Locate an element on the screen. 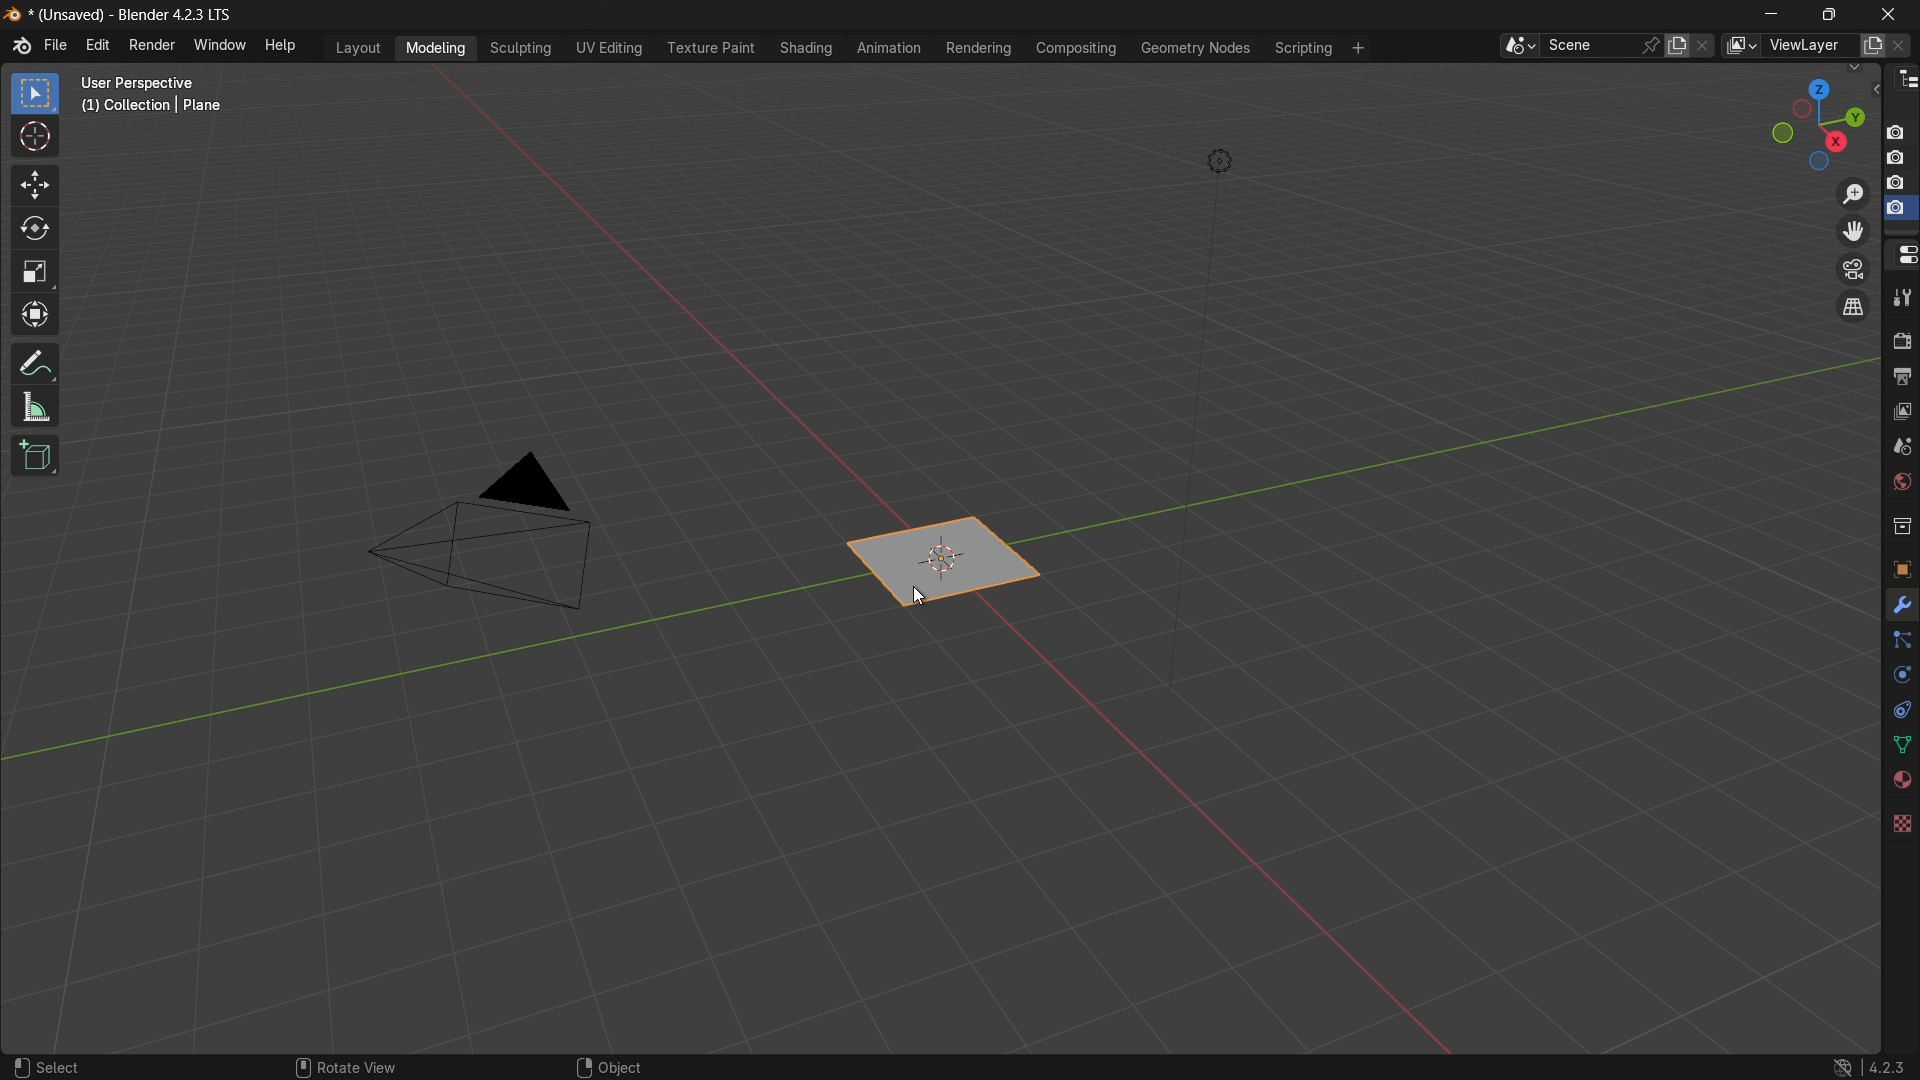 Image resolution: width=1920 pixels, height=1080 pixels. layout is located at coordinates (362, 46).